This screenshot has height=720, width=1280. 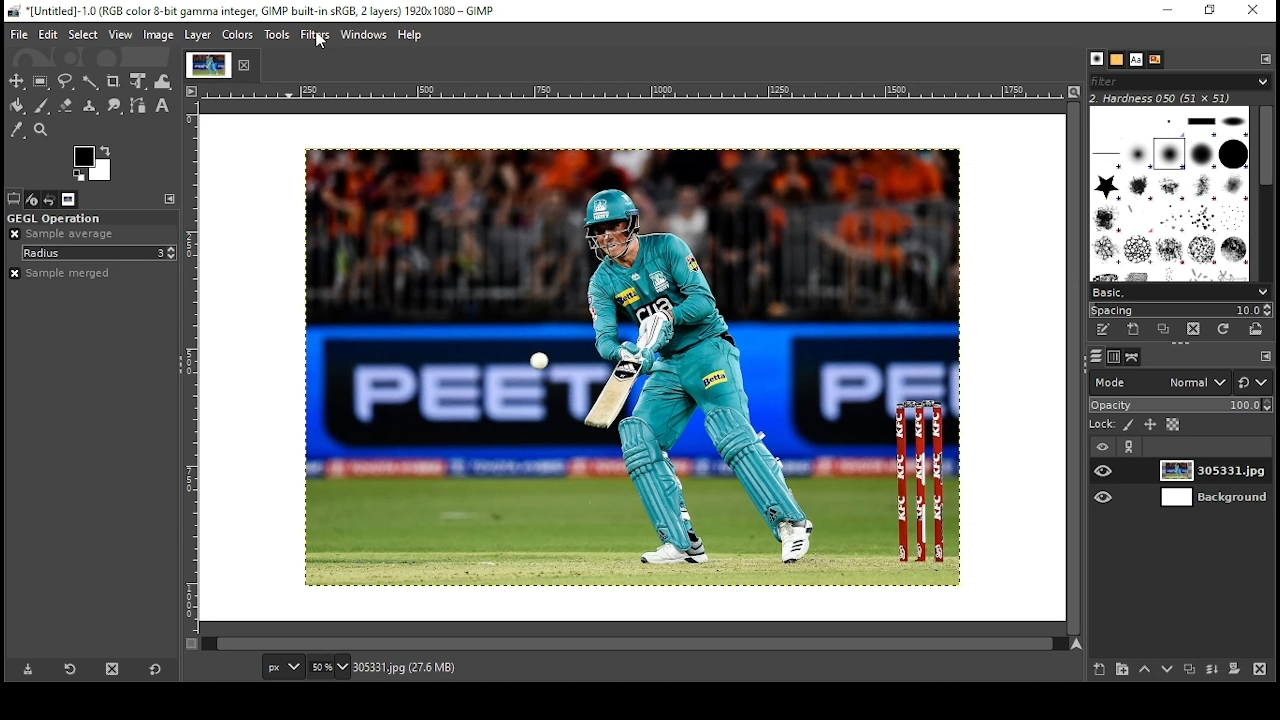 What do you see at coordinates (1213, 671) in the screenshot?
I see `merge layer` at bounding box center [1213, 671].